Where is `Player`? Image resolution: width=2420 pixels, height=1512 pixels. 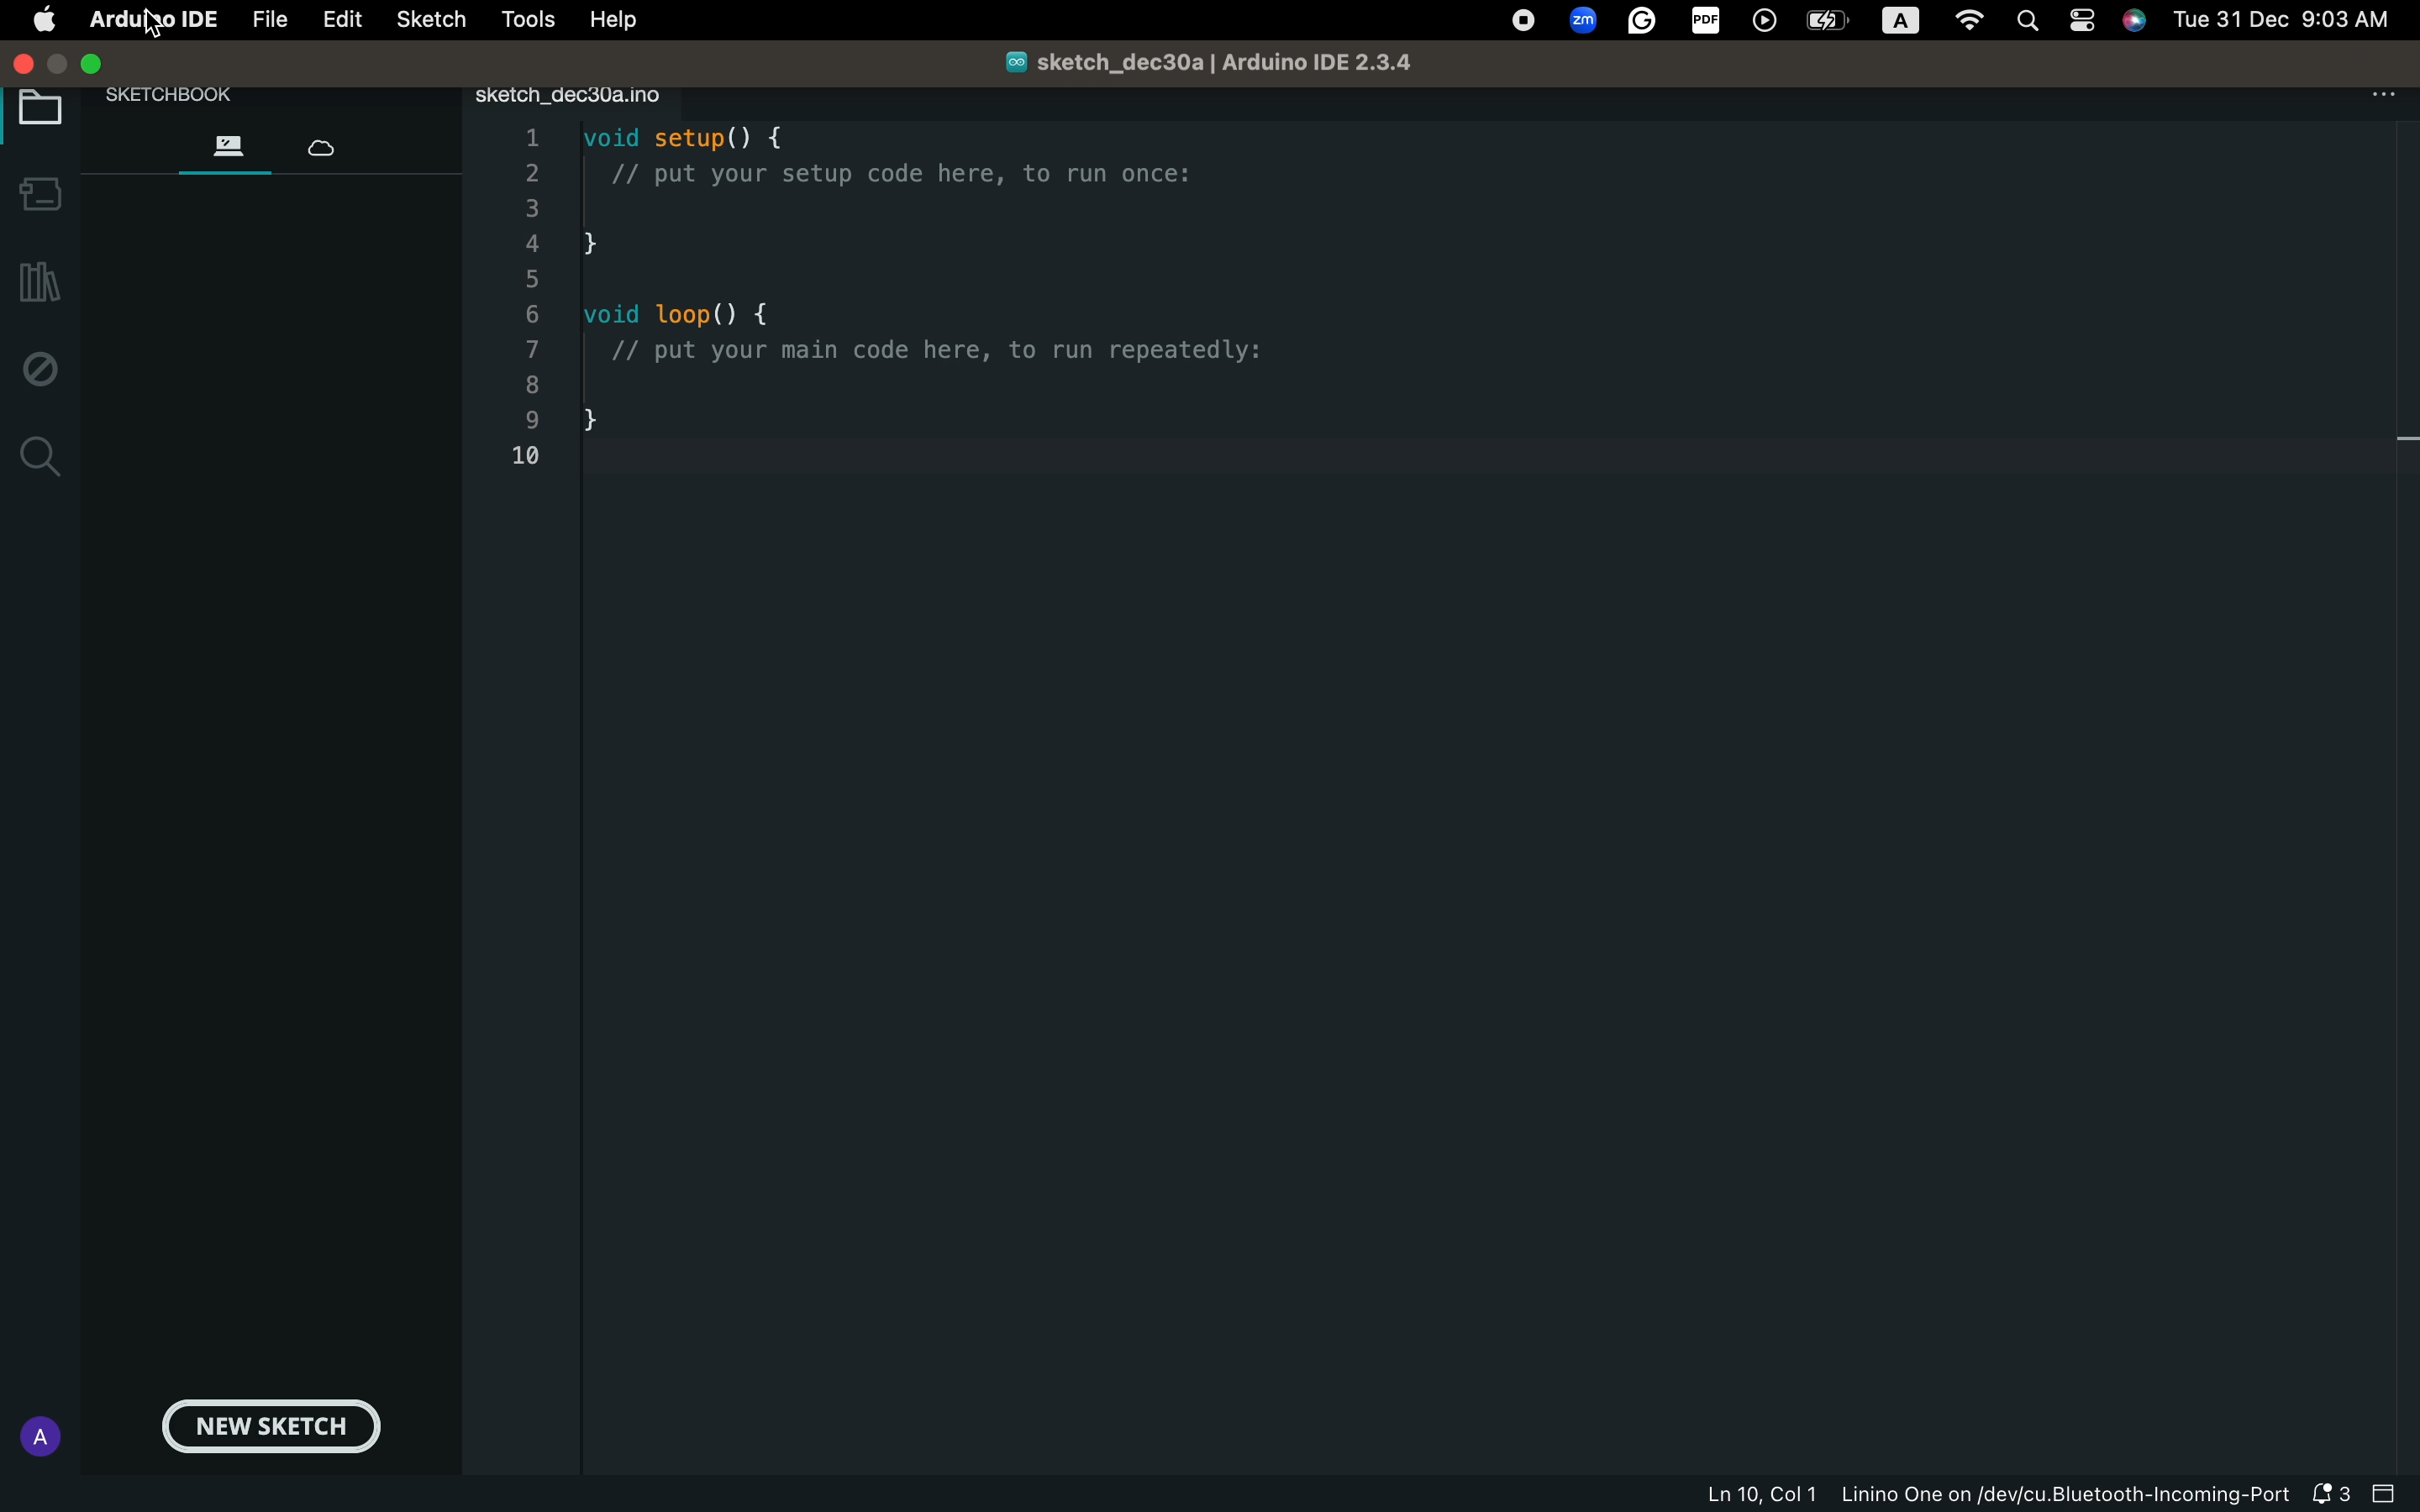 Player is located at coordinates (1765, 21).